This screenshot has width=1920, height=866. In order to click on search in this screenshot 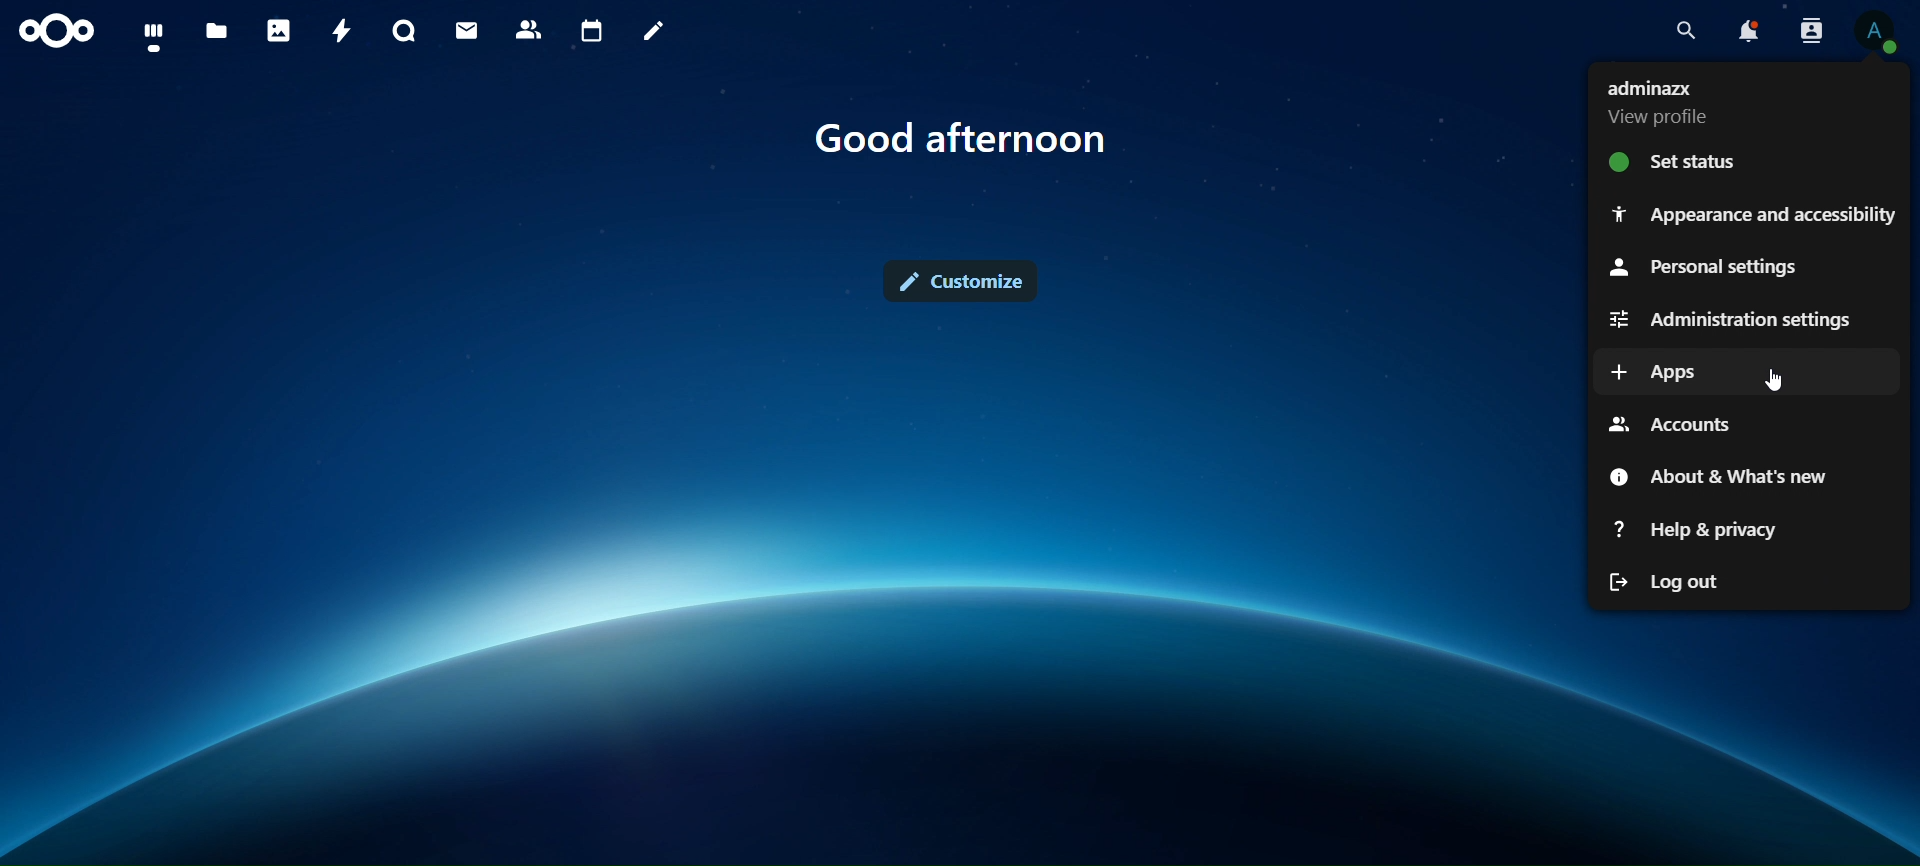, I will do `click(1686, 31)`.